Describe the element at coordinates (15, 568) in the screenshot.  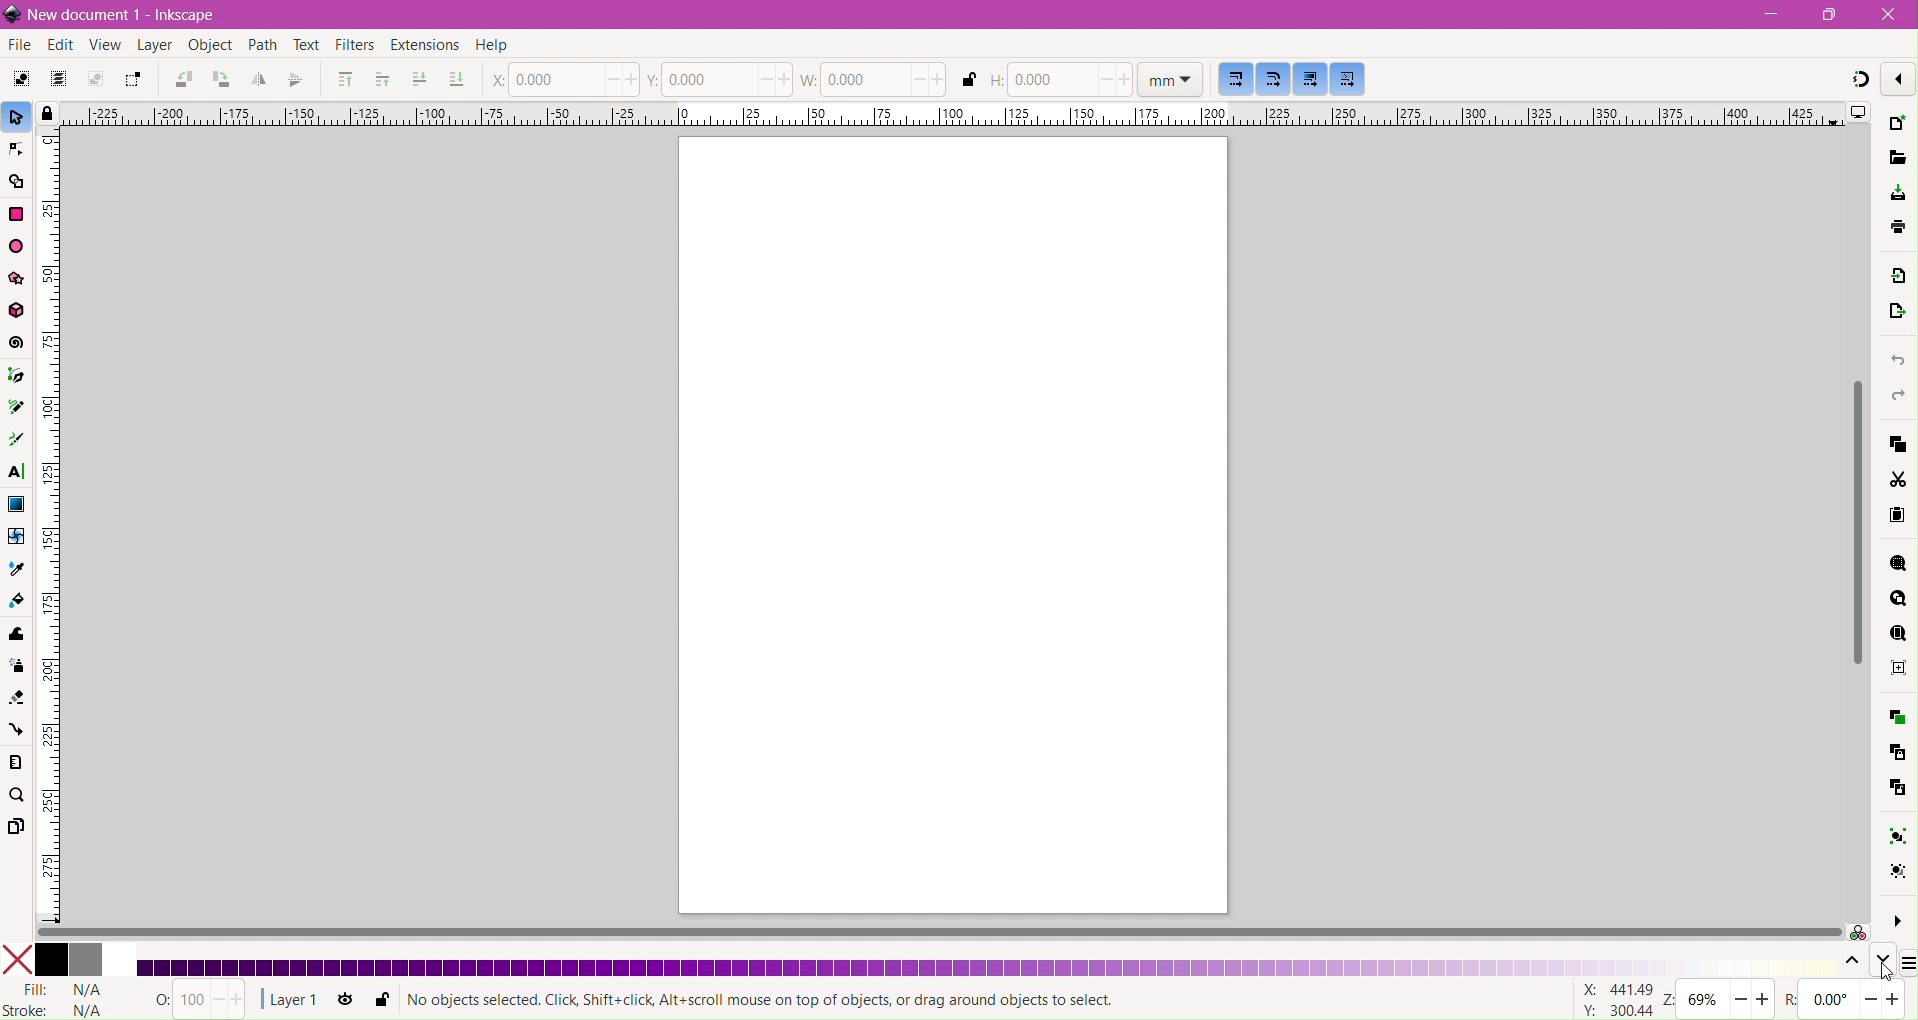
I see `Dropper Tool` at that location.